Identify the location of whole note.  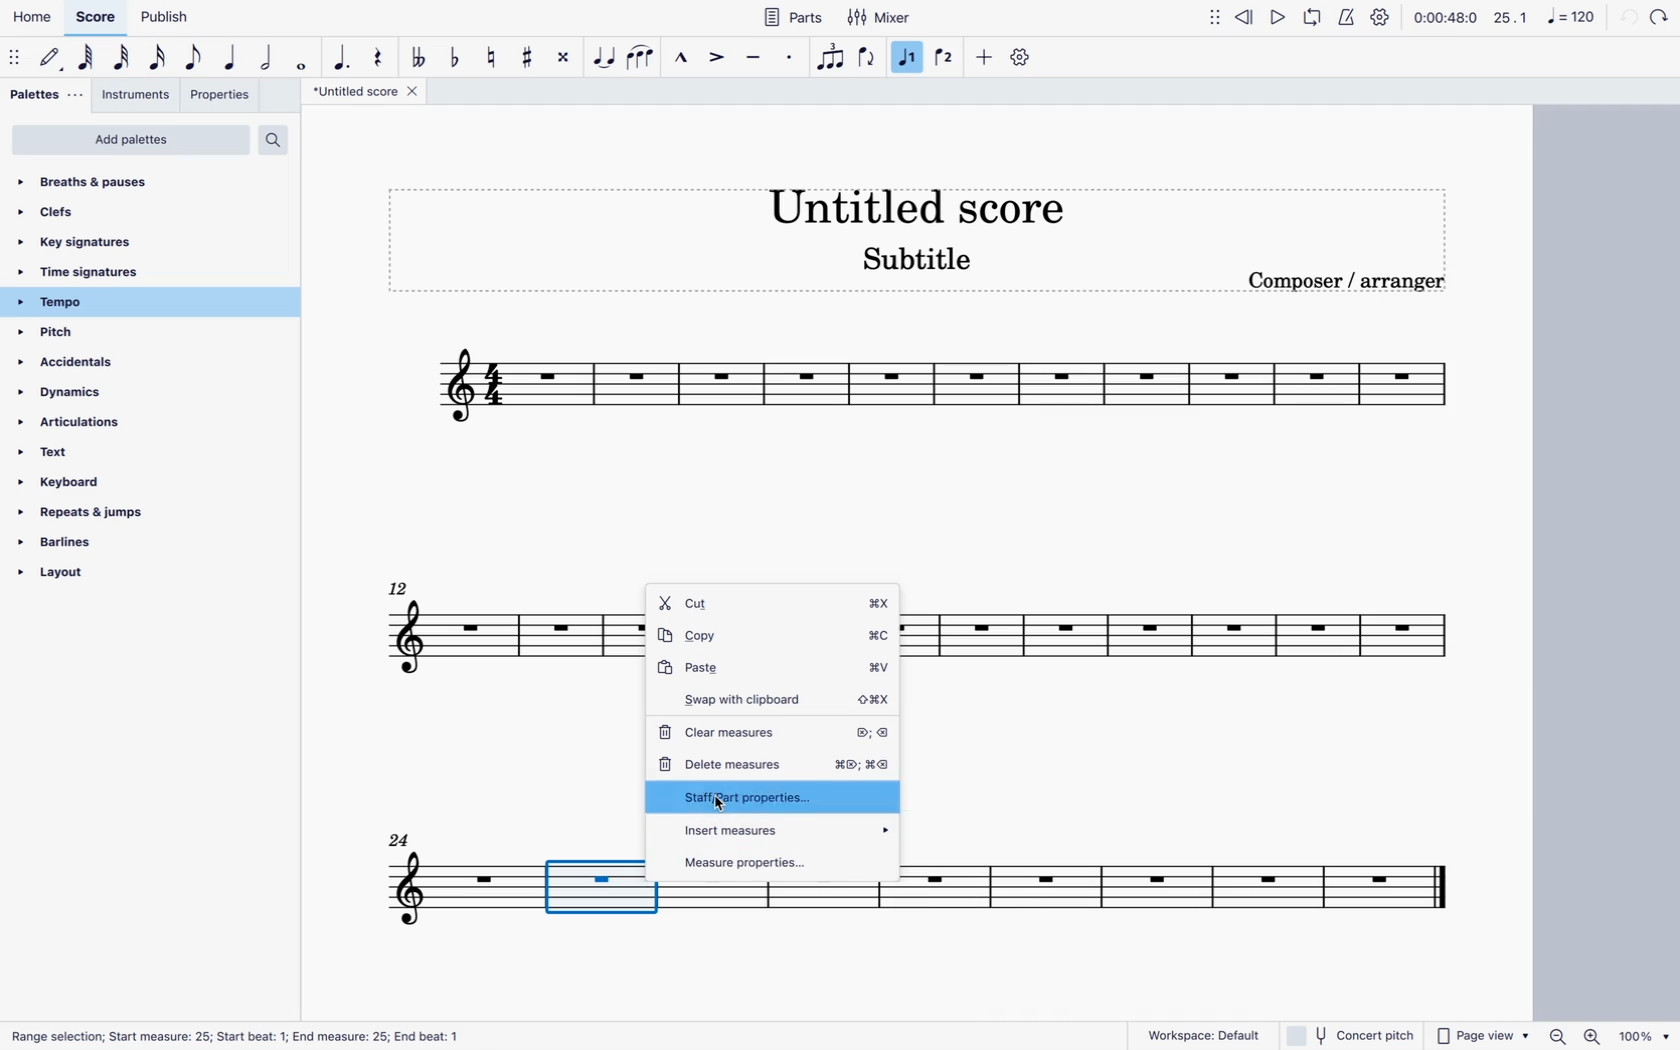
(300, 60).